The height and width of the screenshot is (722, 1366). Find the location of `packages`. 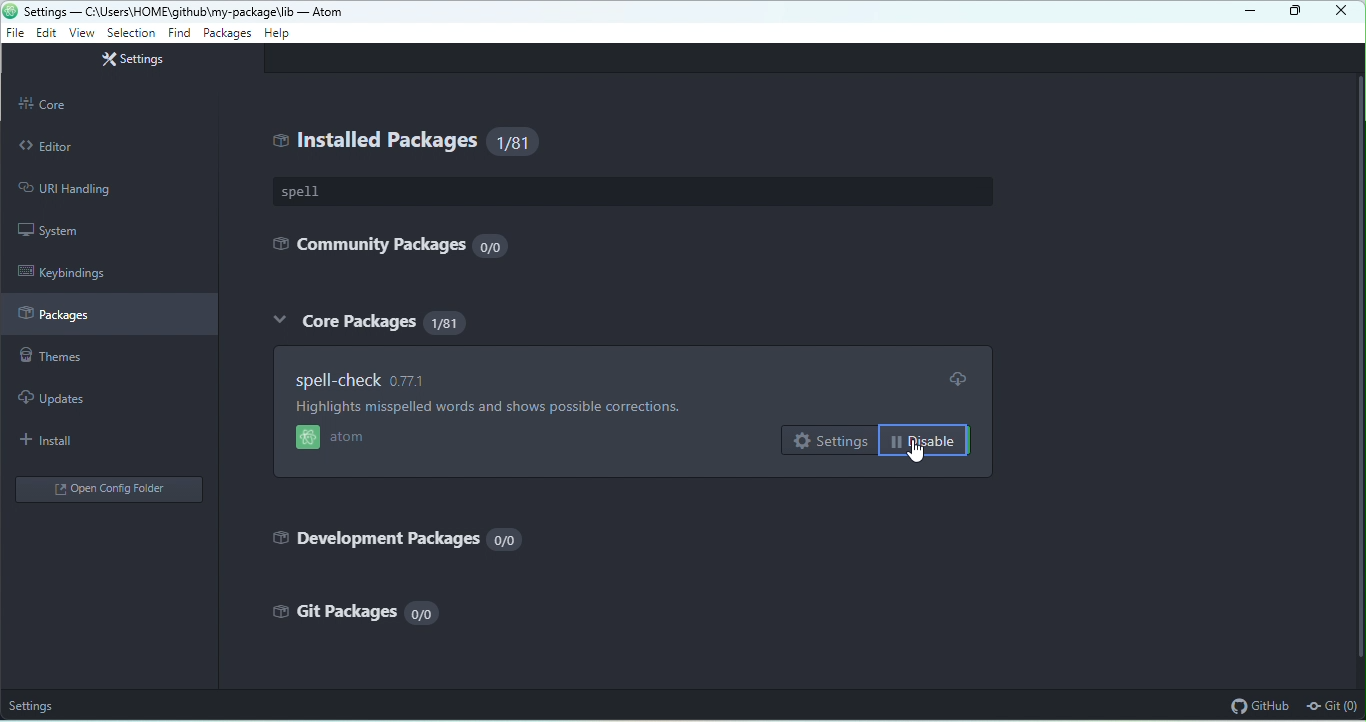

packages is located at coordinates (109, 316).